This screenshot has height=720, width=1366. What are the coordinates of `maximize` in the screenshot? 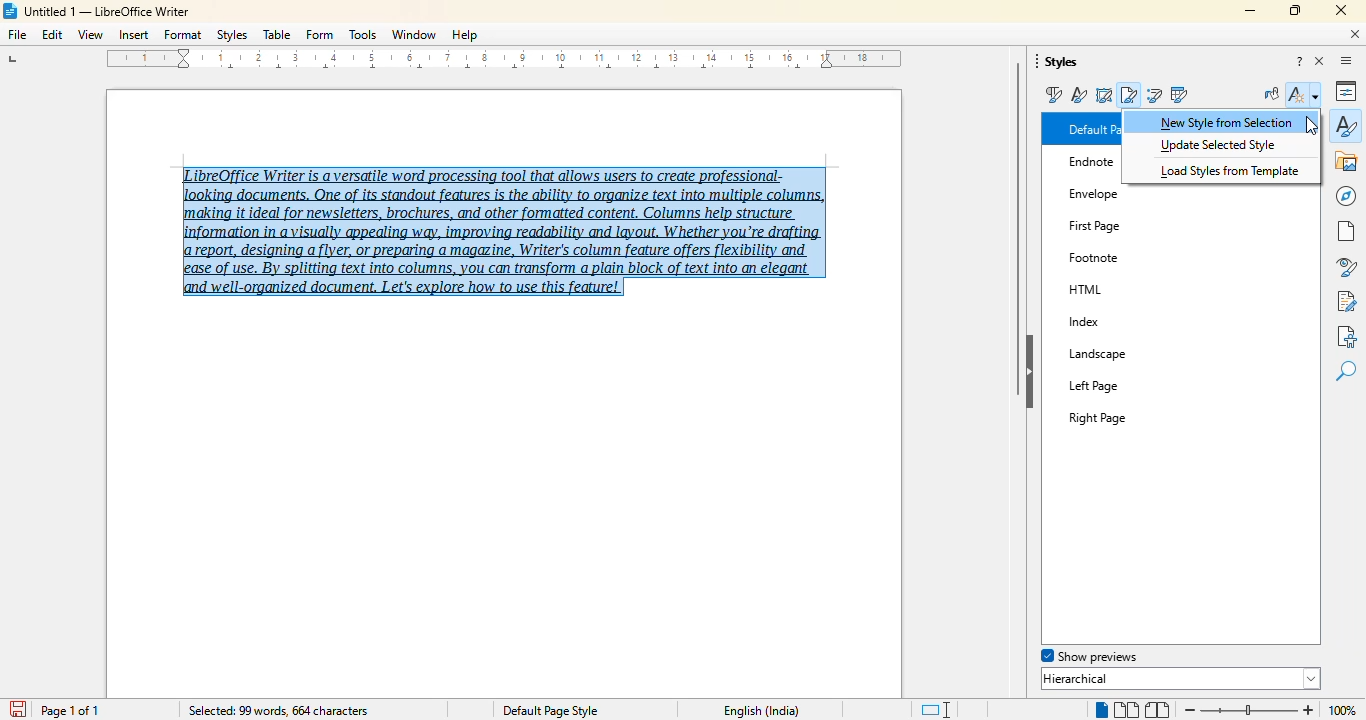 It's located at (1294, 10).